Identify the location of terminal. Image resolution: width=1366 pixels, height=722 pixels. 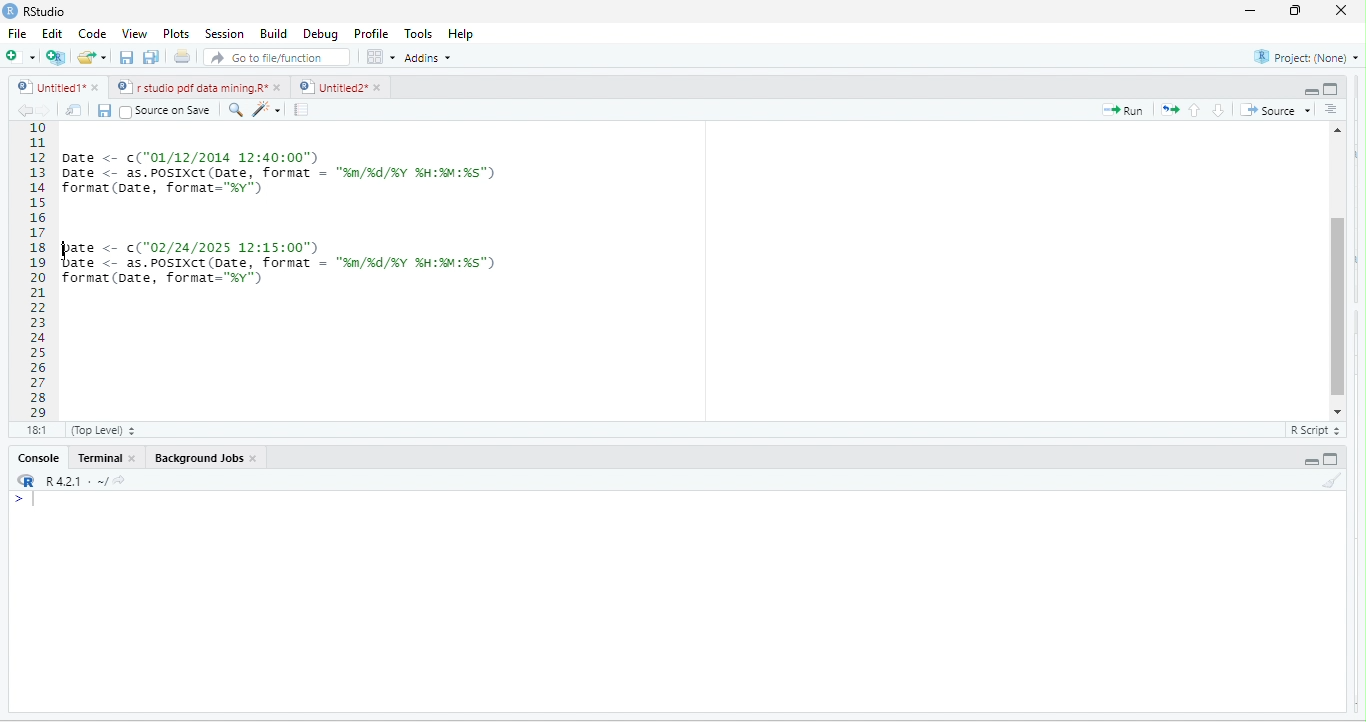
(101, 460).